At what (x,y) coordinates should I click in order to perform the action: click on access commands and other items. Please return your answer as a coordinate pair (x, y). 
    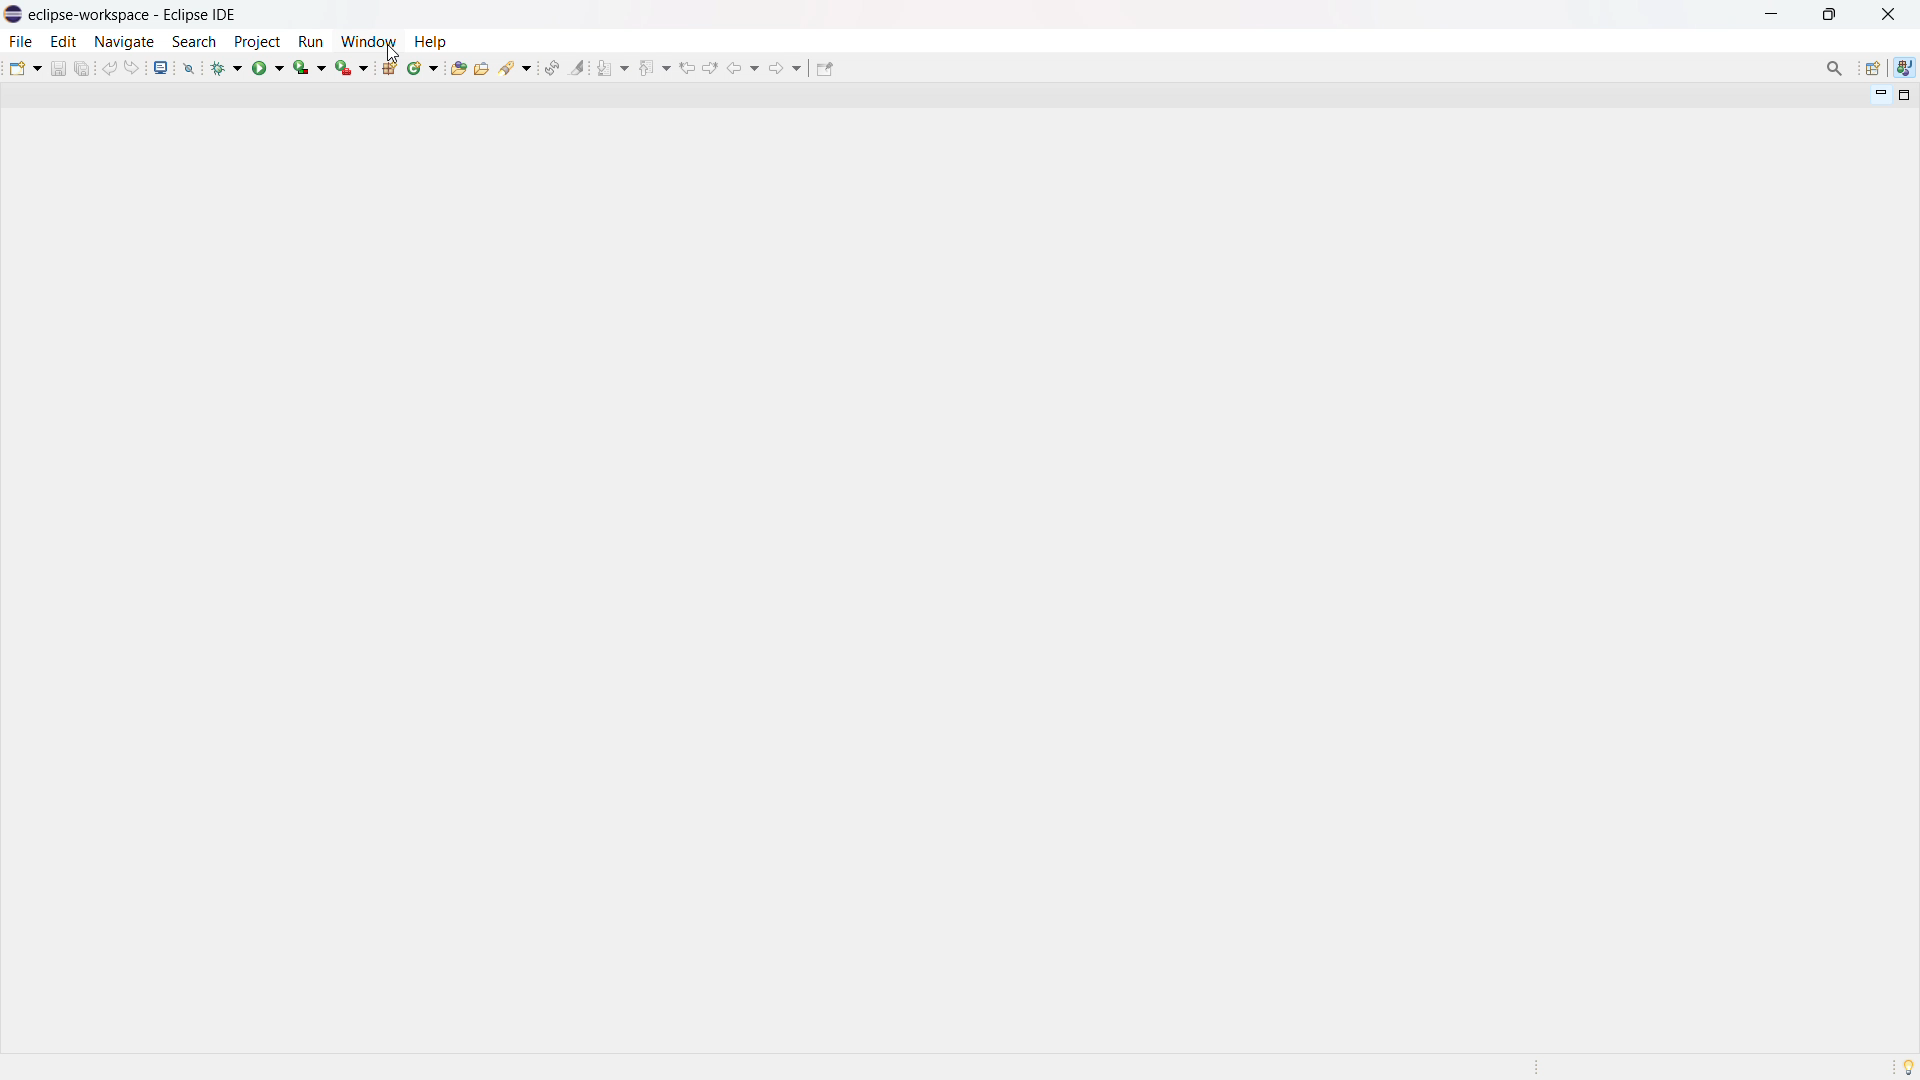
    Looking at the image, I should click on (1836, 68).